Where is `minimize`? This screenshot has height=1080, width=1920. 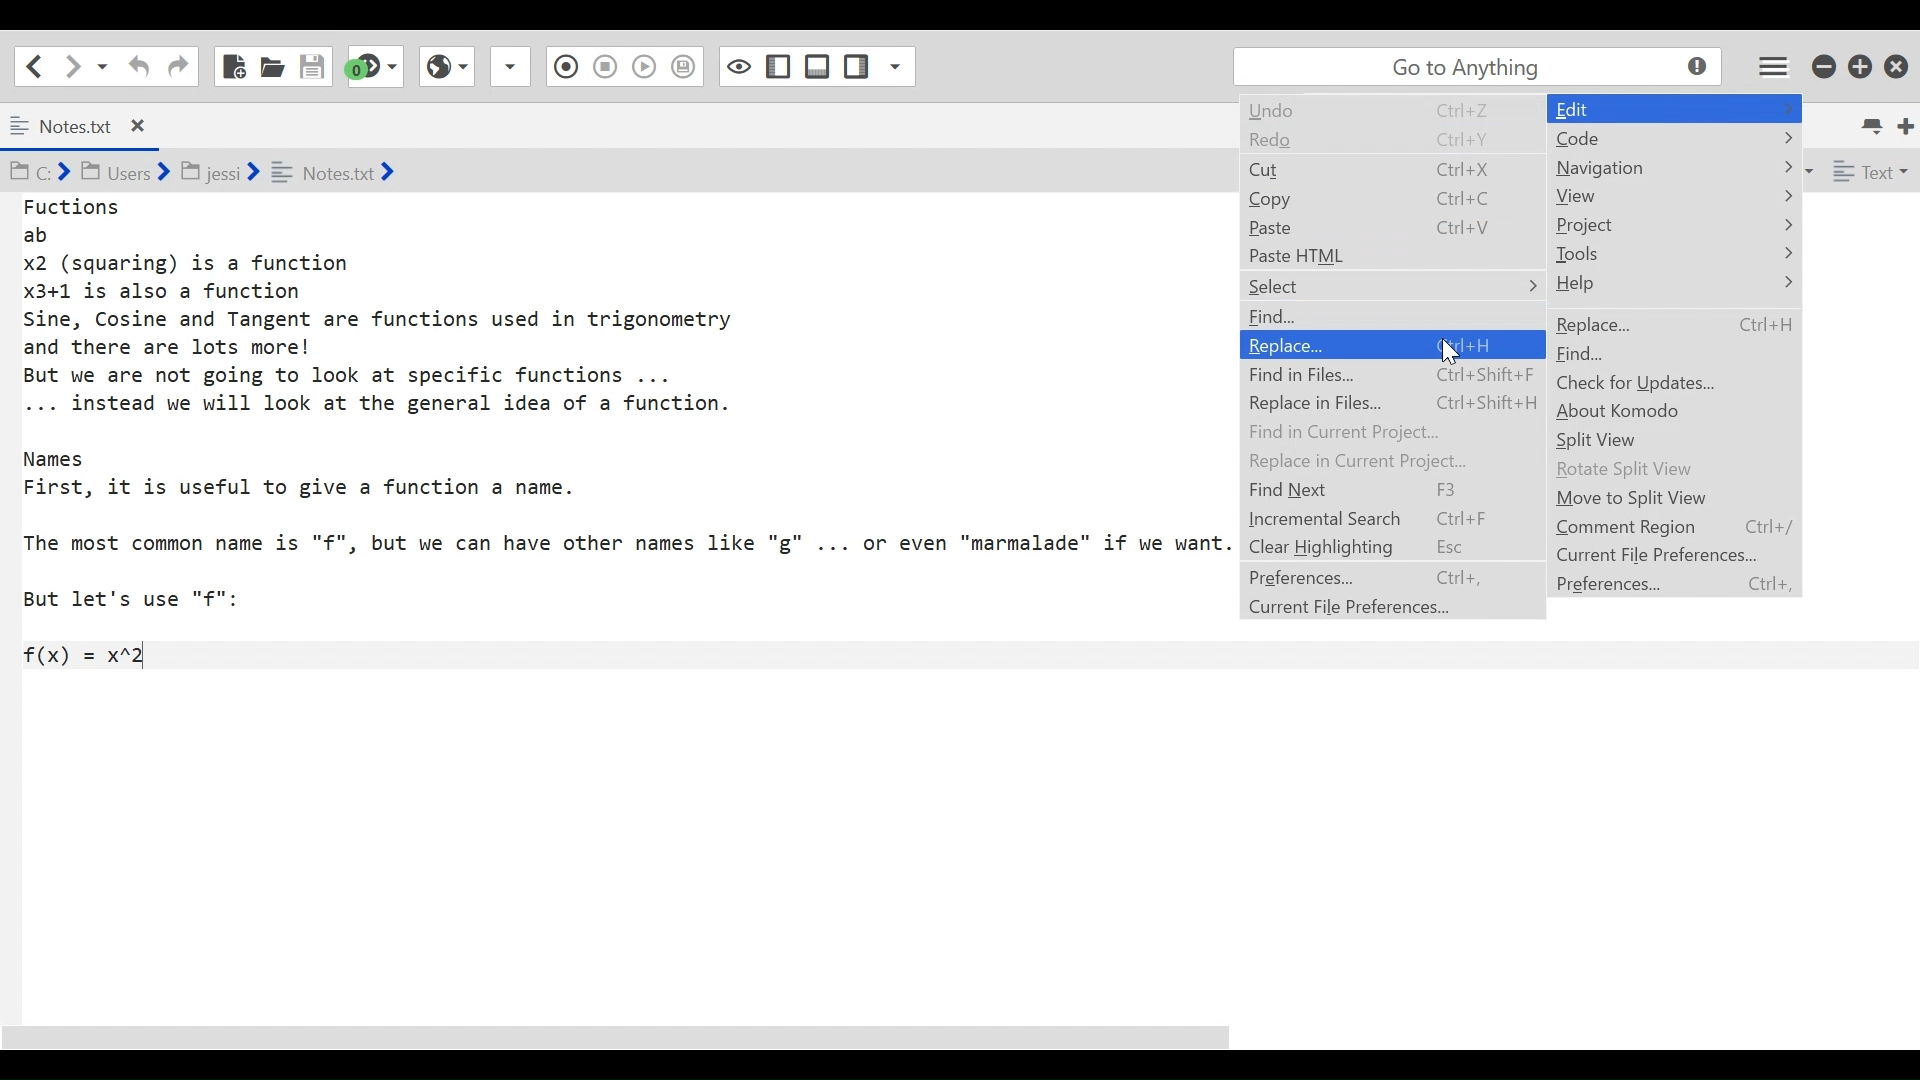 minimize is located at coordinates (1826, 64).